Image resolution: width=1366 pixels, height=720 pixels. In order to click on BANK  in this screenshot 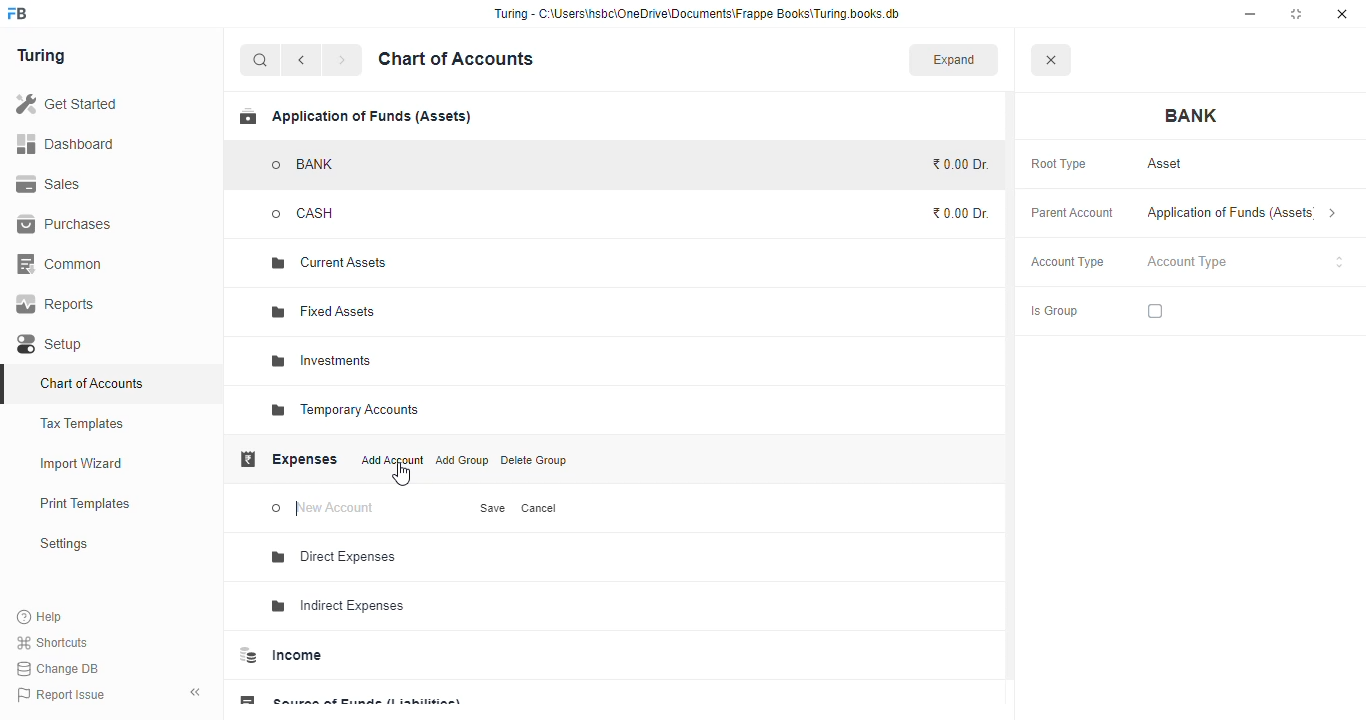, I will do `click(304, 165)`.